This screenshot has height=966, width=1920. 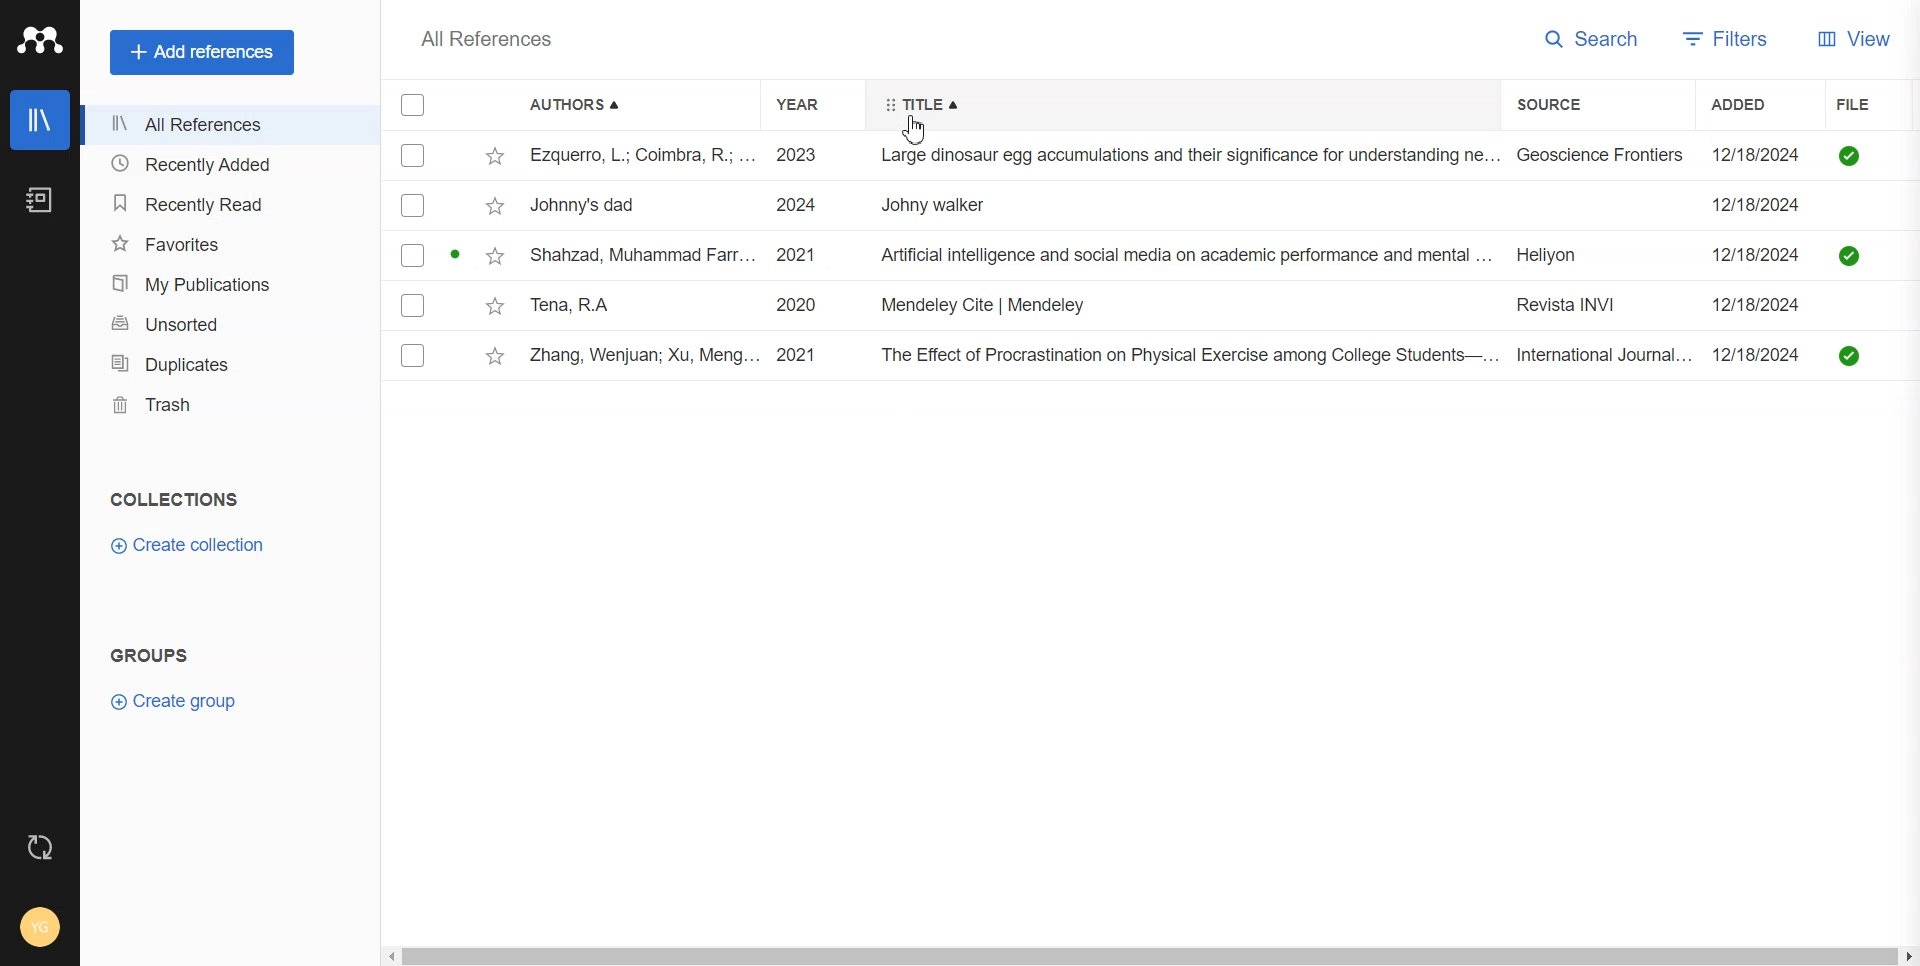 What do you see at coordinates (174, 500) in the screenshot?
I see `COLLECTIONS` at bounding box center [174, 500].